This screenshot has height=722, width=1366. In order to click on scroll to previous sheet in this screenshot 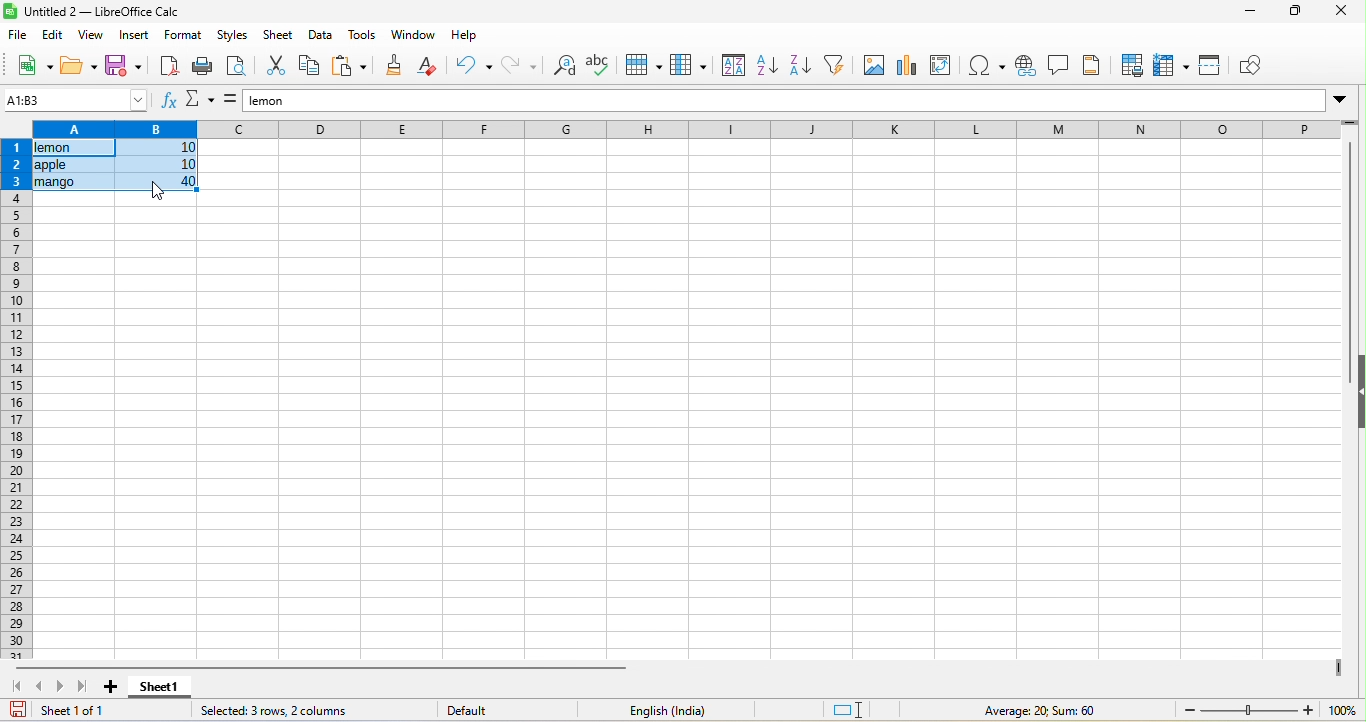, I will do `click(42, 688)`.